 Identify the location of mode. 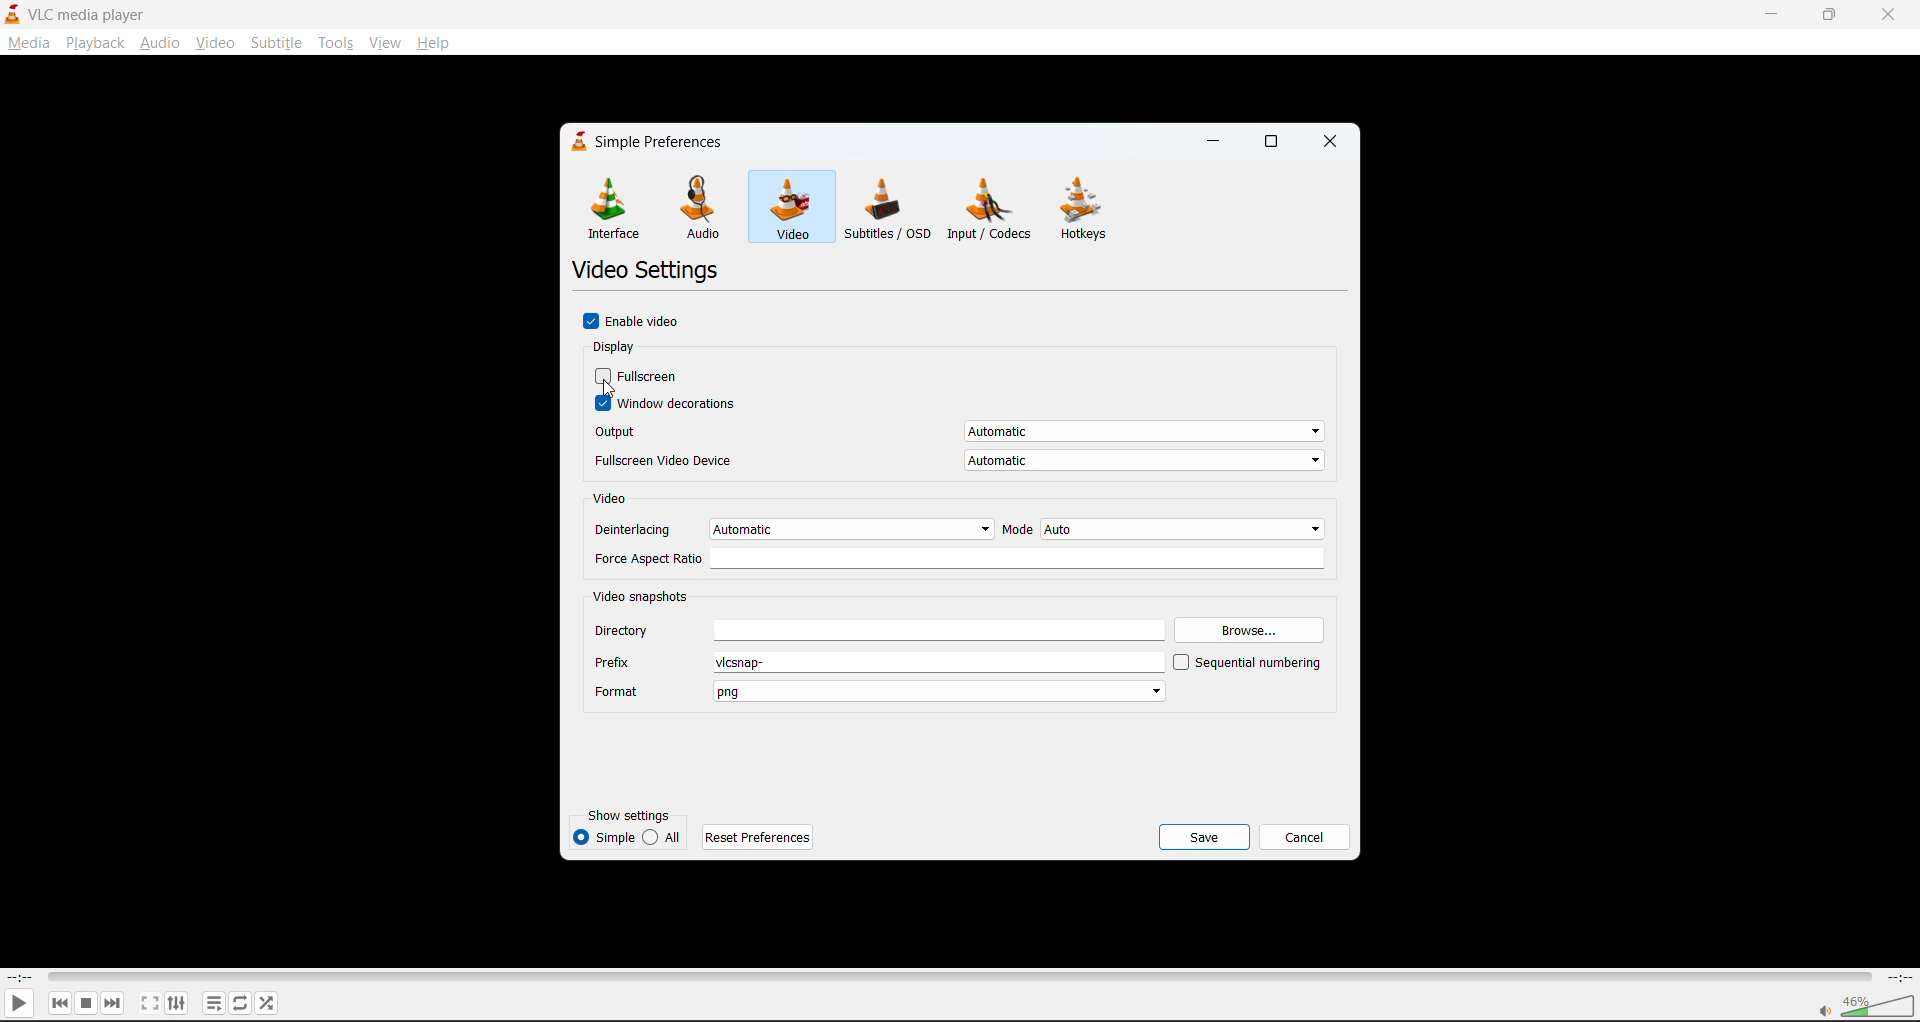
(1165, 529).